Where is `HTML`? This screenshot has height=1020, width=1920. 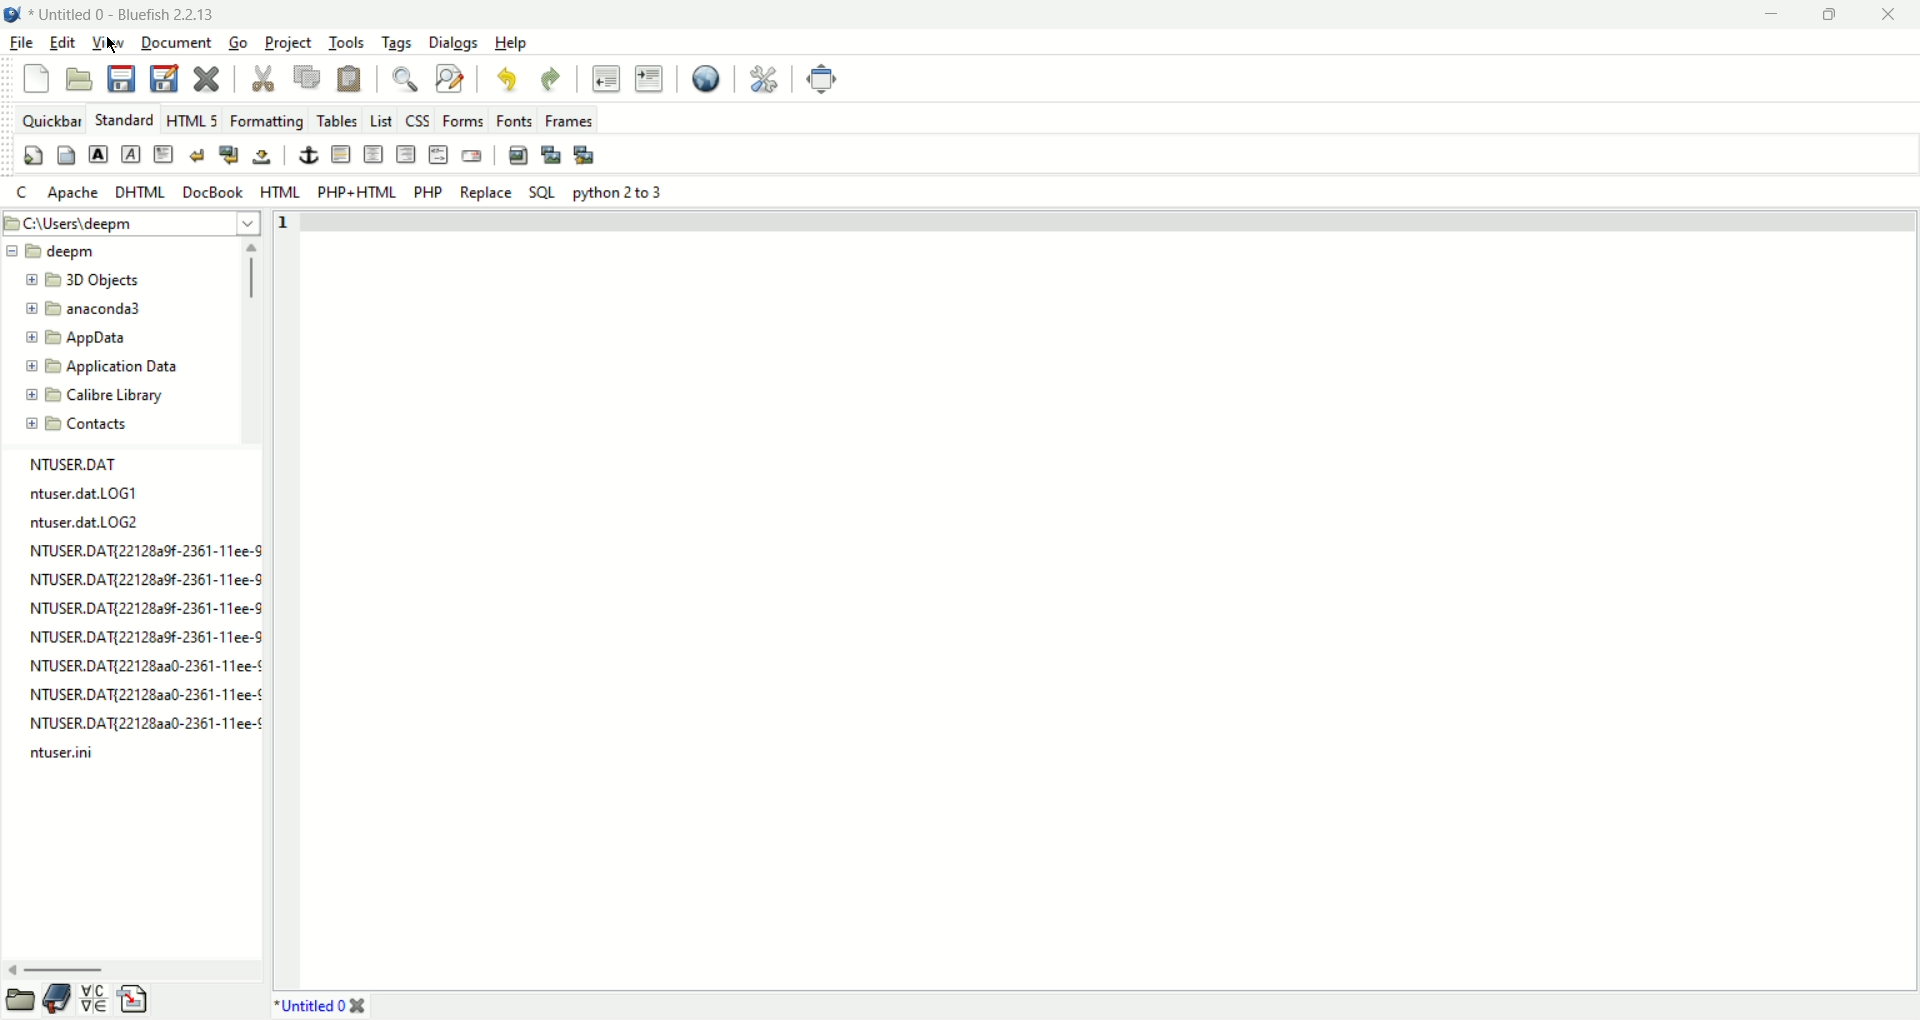 HTML is located at coordinates (192, 119).